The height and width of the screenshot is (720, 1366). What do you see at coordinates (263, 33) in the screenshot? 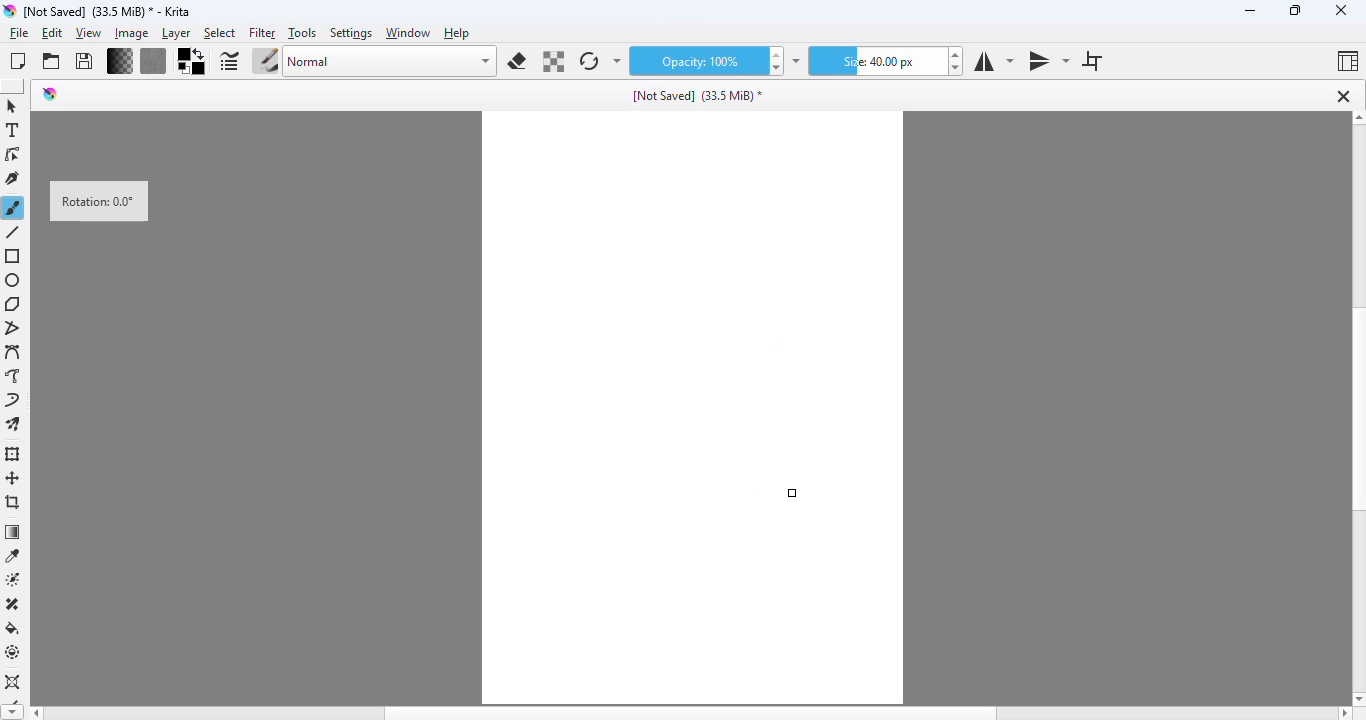
I see `filter` at bounding box center [263, 33].